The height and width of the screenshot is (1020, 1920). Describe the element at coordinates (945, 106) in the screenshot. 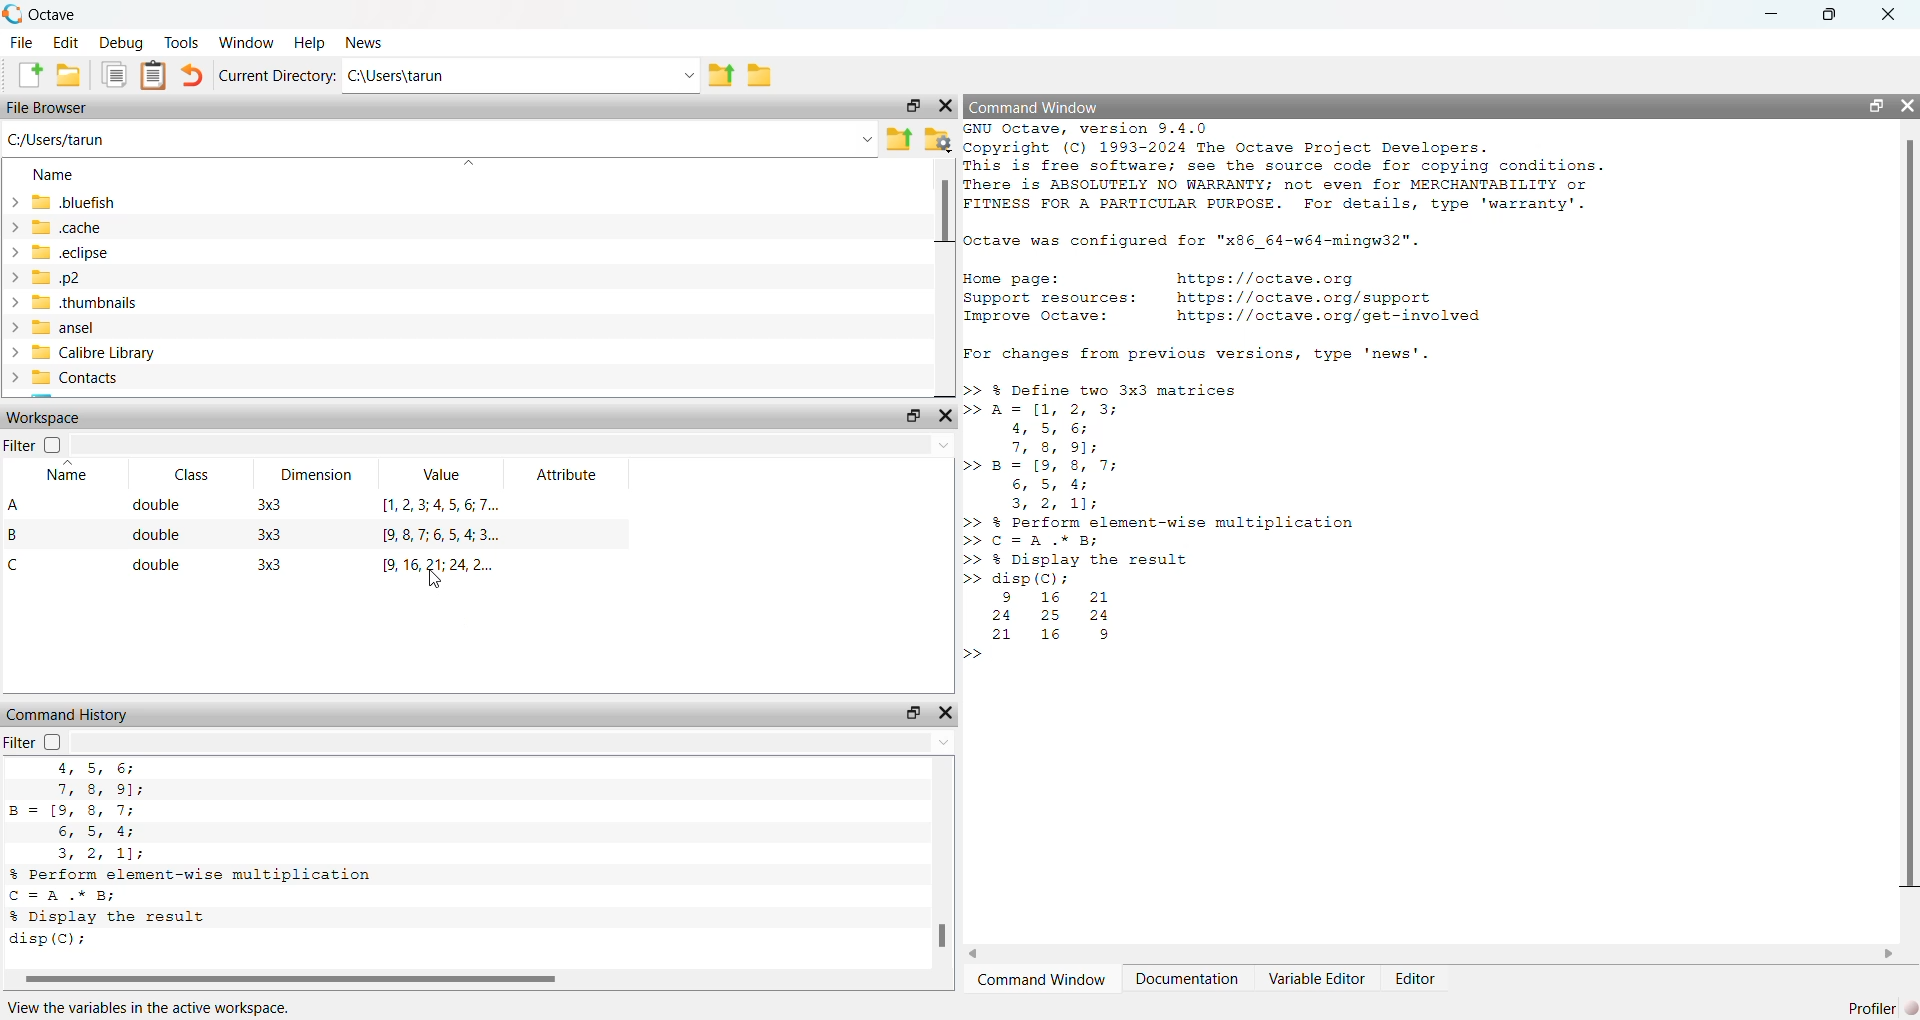

I see `Close` at that location.